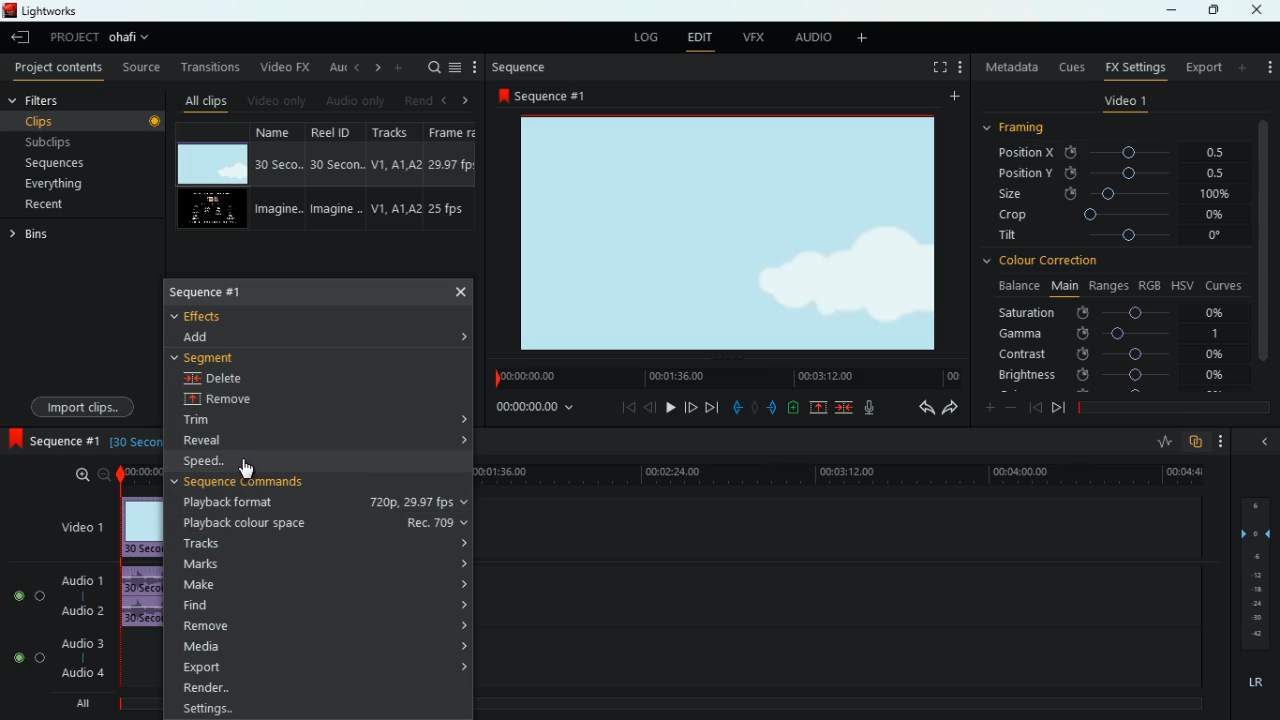  Describe the element at coordinates (455, 67) in the screenshot. I see `menu` at that location.